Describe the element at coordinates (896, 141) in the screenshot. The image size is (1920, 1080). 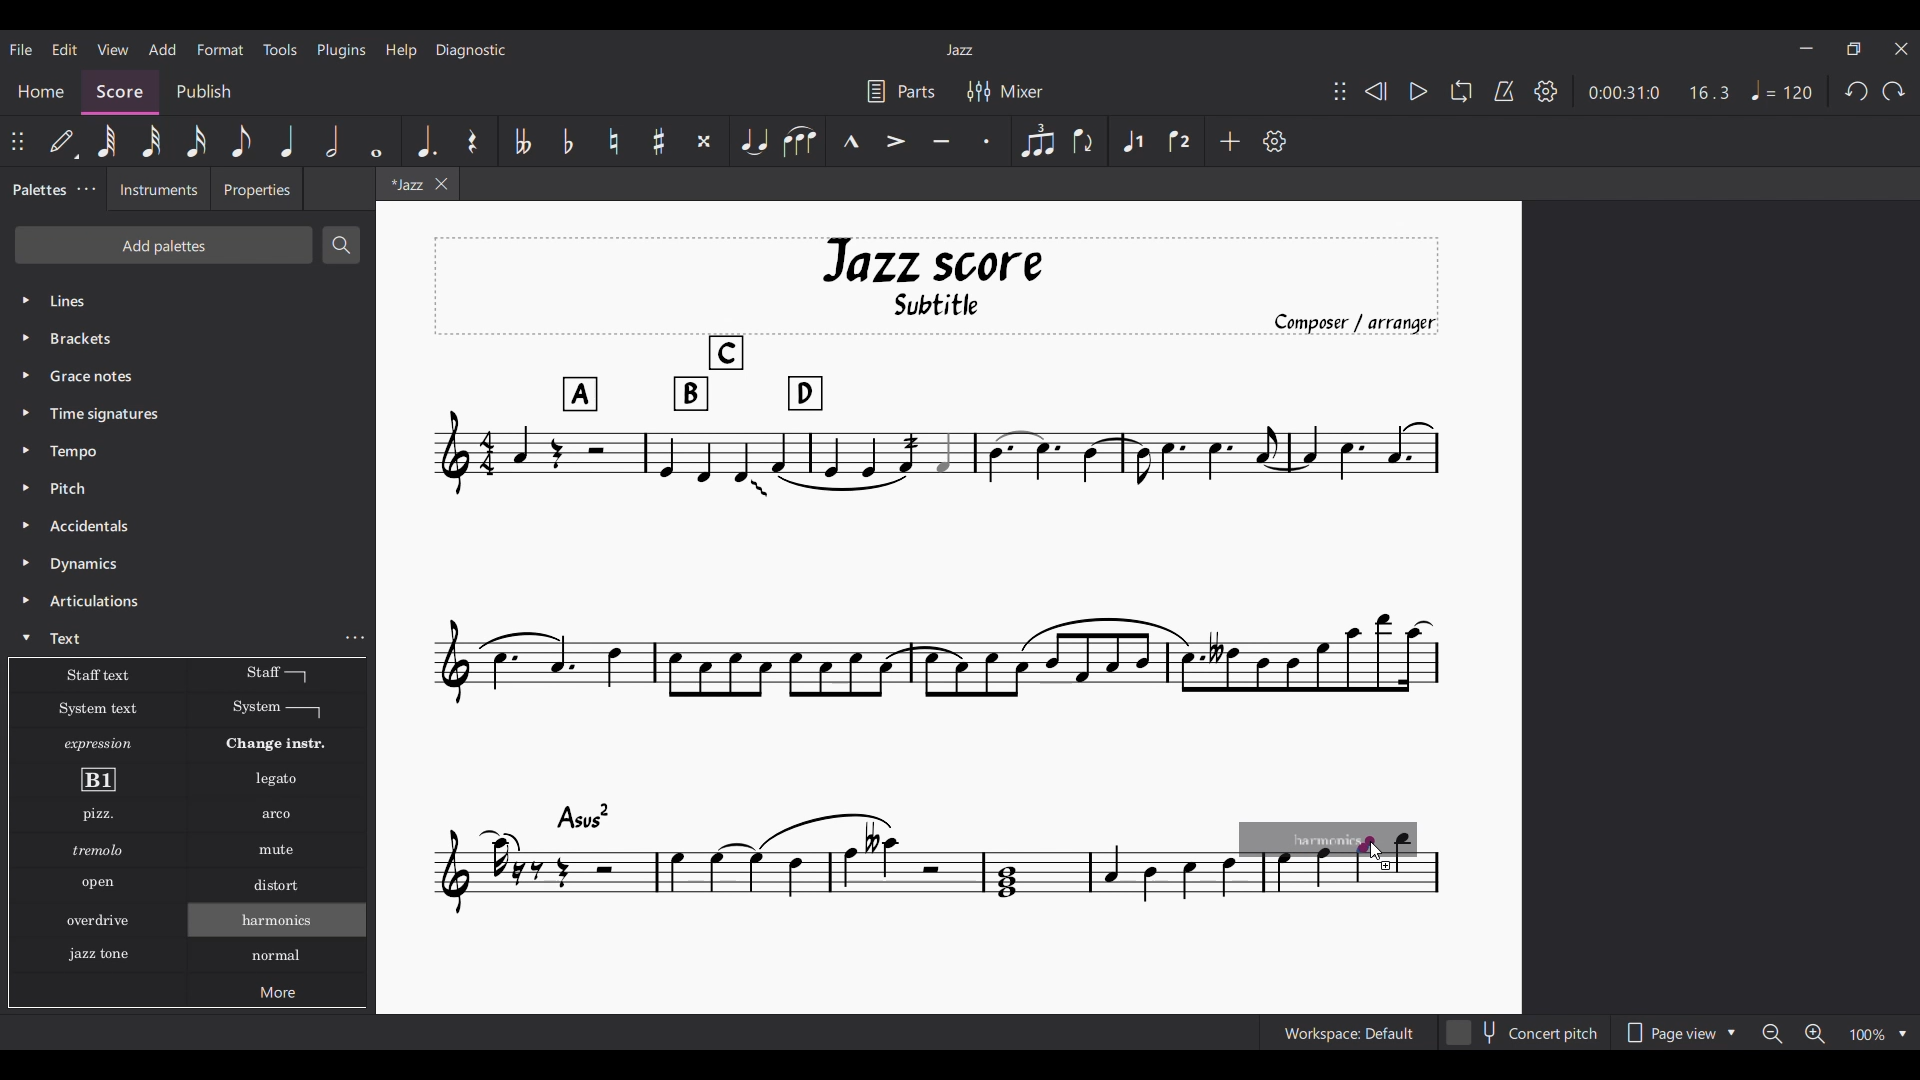
I see `Accent` at that location.